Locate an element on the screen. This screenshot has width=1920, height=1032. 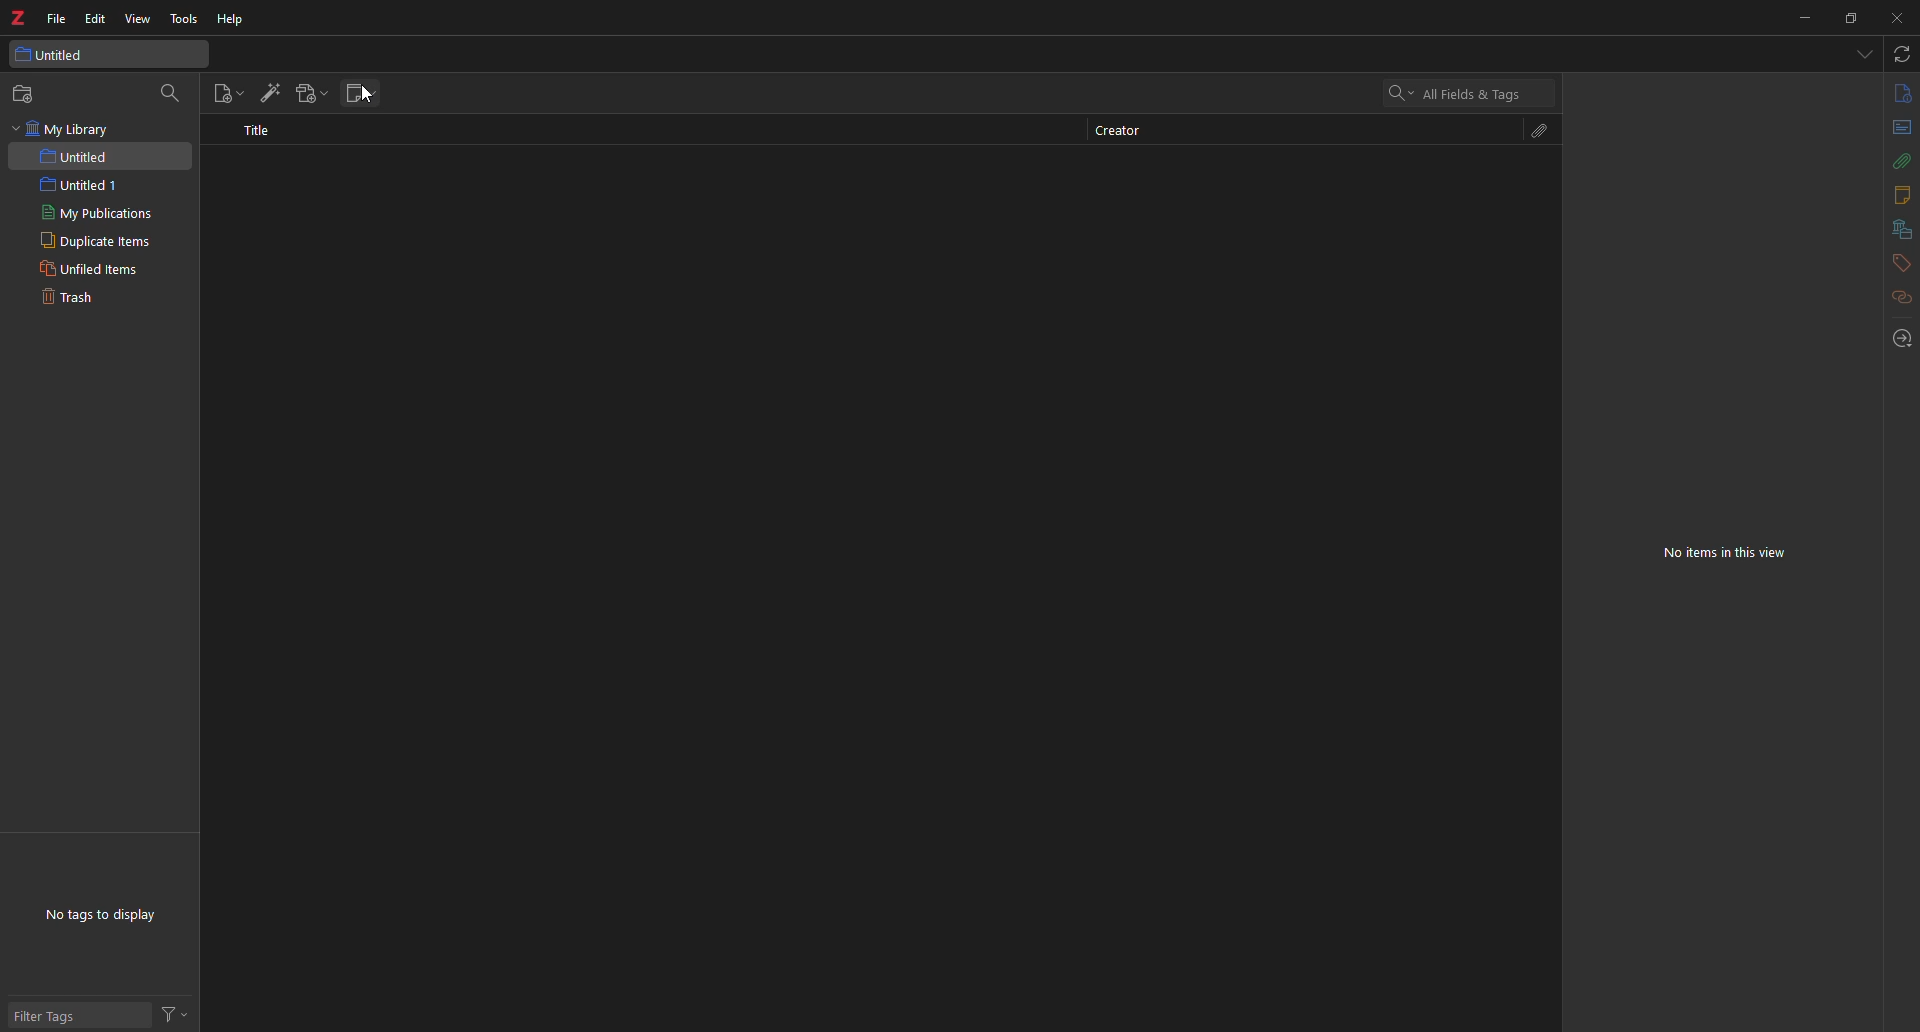
untitled is located at coordinates (81, 157).